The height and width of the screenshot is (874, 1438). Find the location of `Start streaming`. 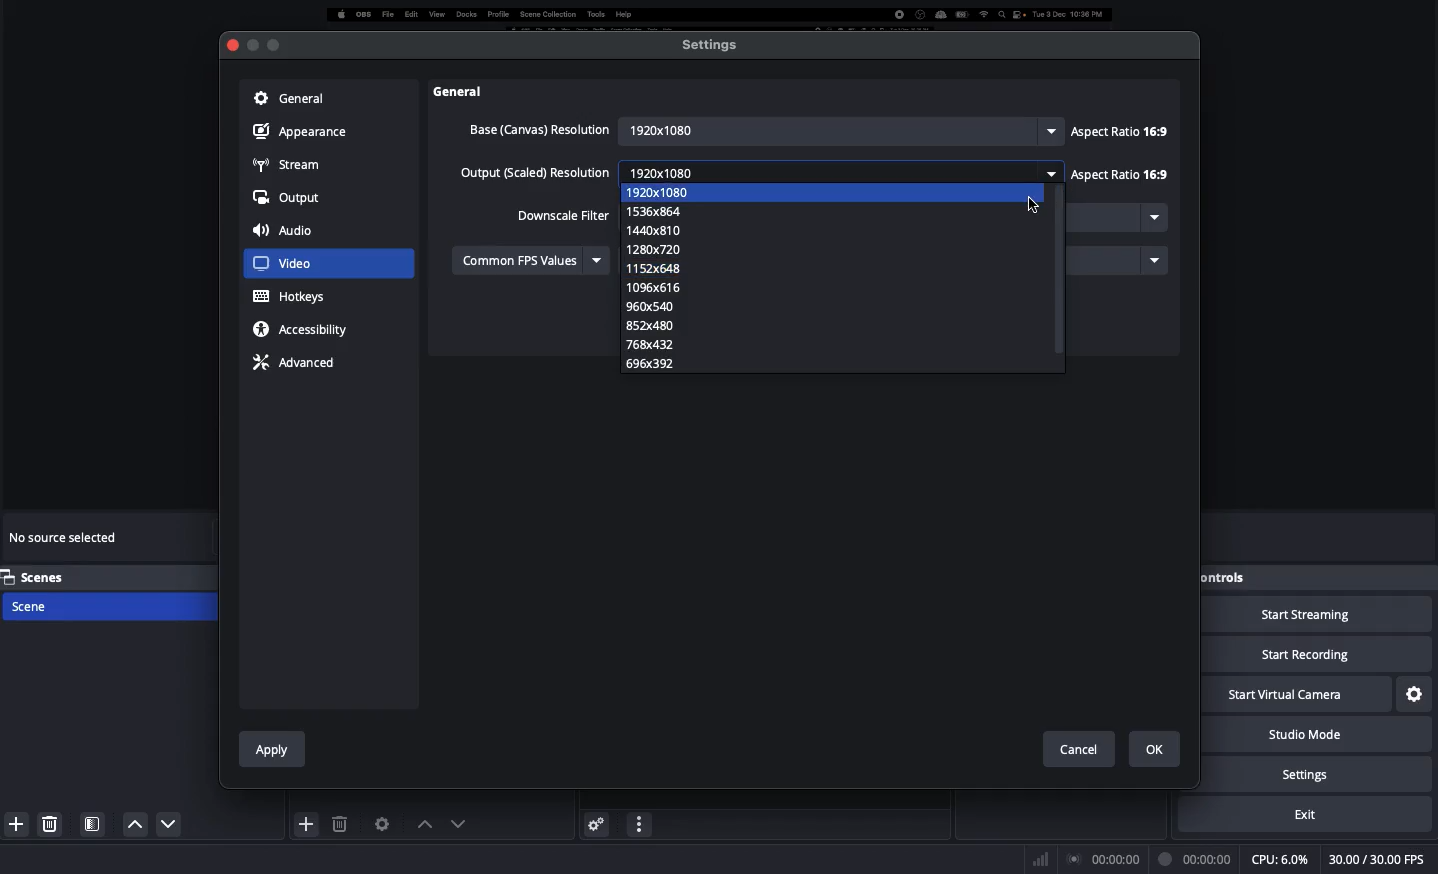

Start streaming is located at coordinates (1318, 616).